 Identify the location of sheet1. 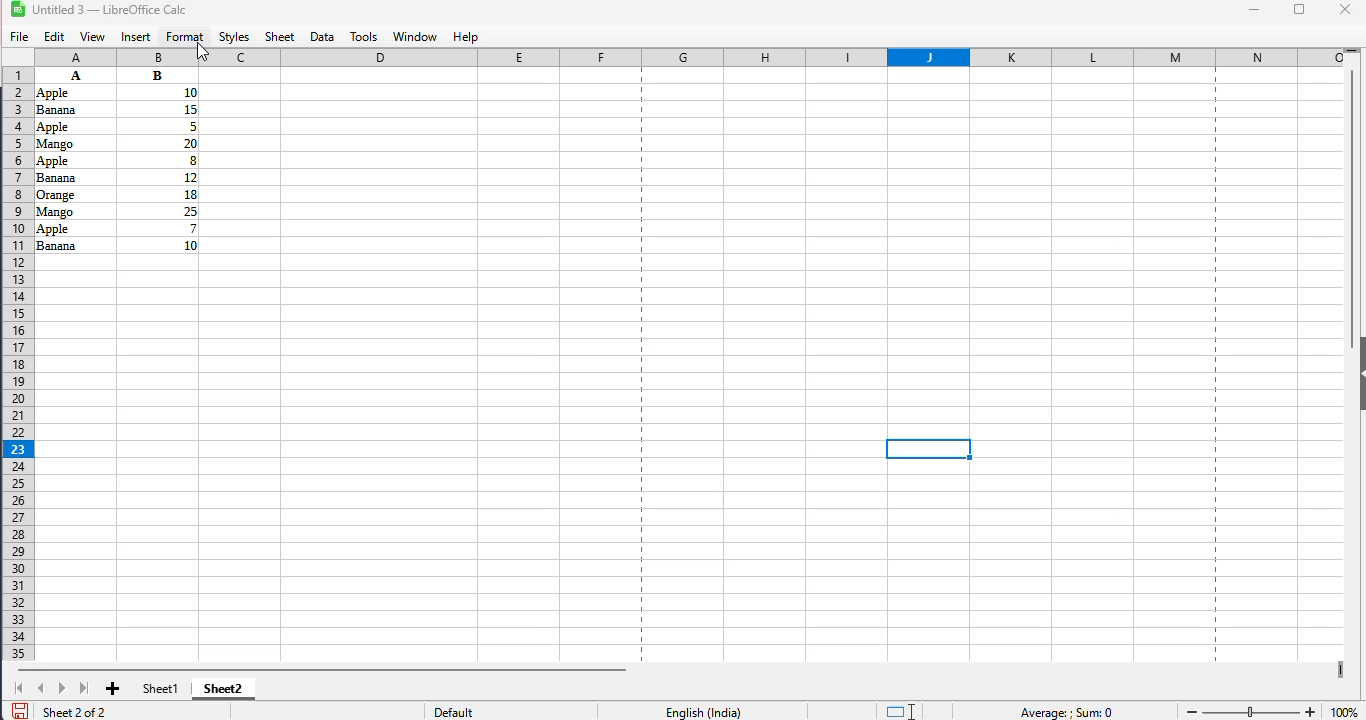
(161, 688).